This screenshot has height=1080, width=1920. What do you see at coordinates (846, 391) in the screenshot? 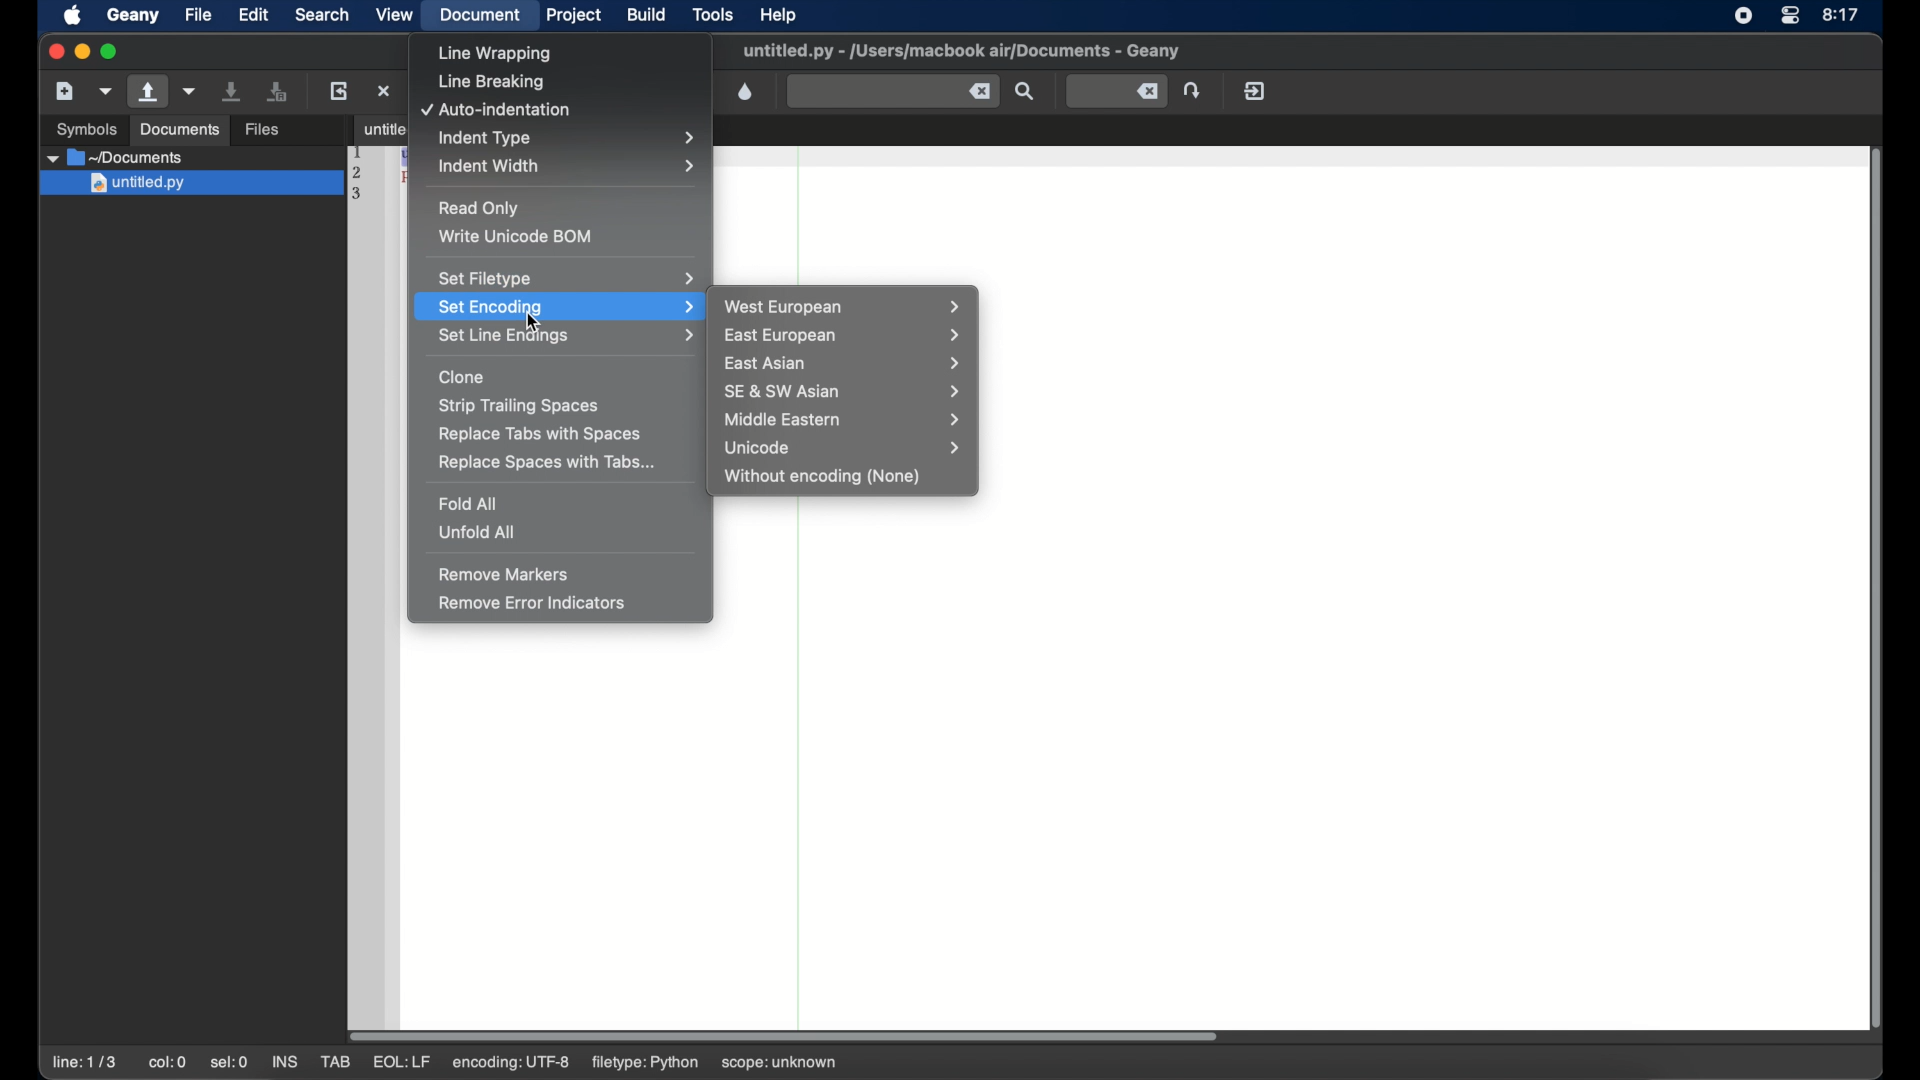
I see `se & sw asian` at bounding box center [846, 391].